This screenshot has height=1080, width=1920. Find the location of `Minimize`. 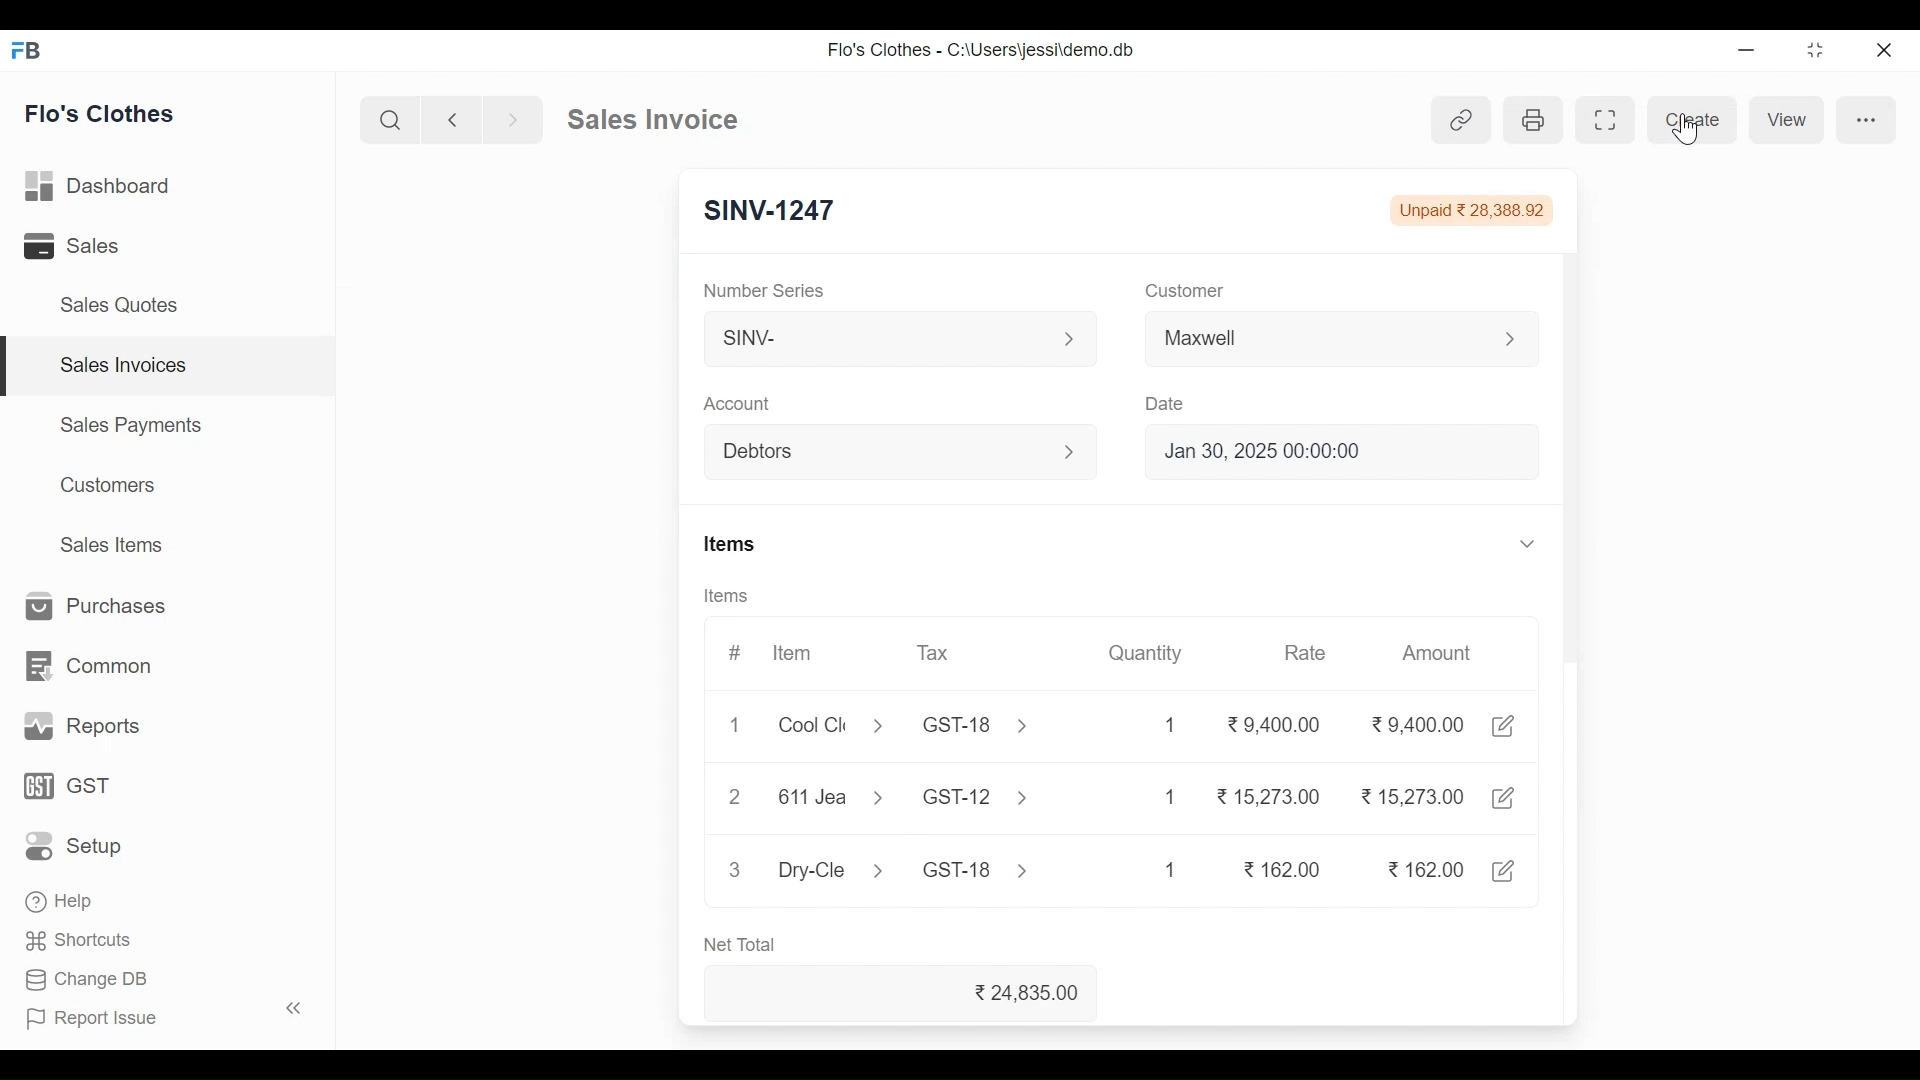

Minimize is located at coordinates (1746, 52).